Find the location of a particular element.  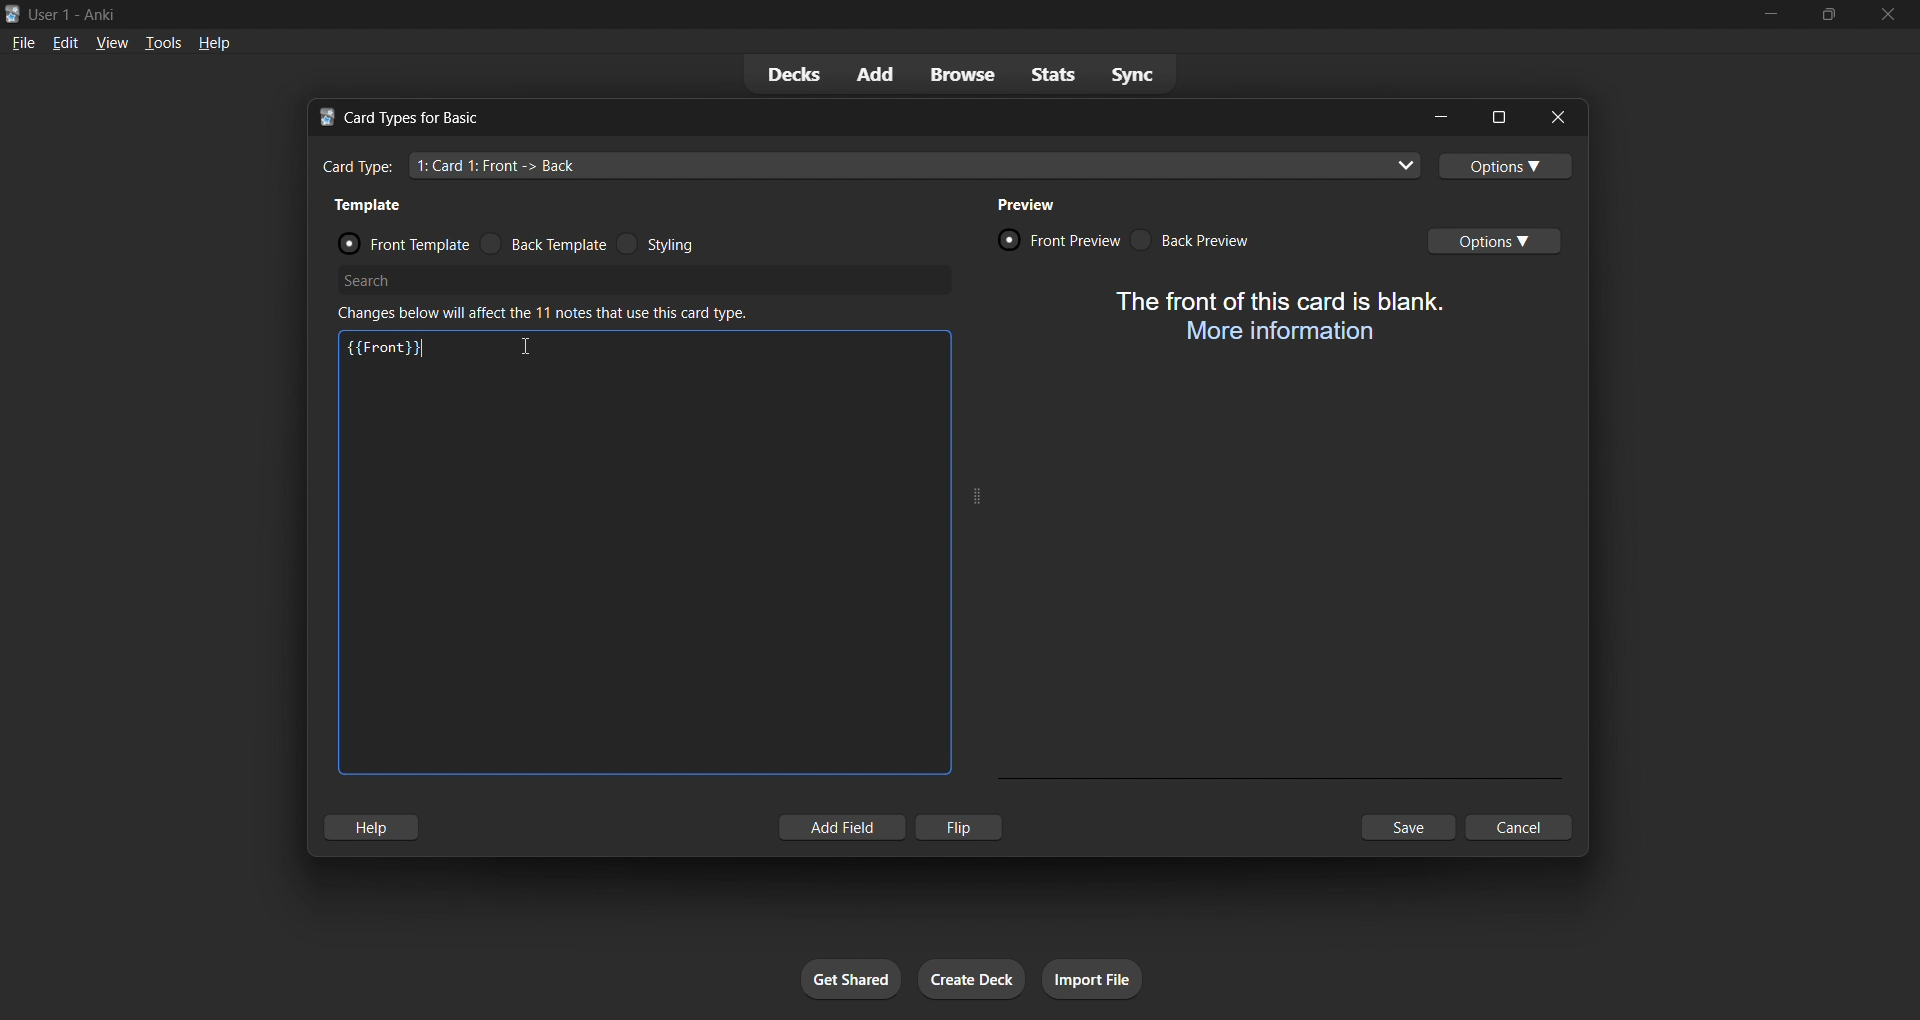

customization input field is located at coordinates (638, 563).